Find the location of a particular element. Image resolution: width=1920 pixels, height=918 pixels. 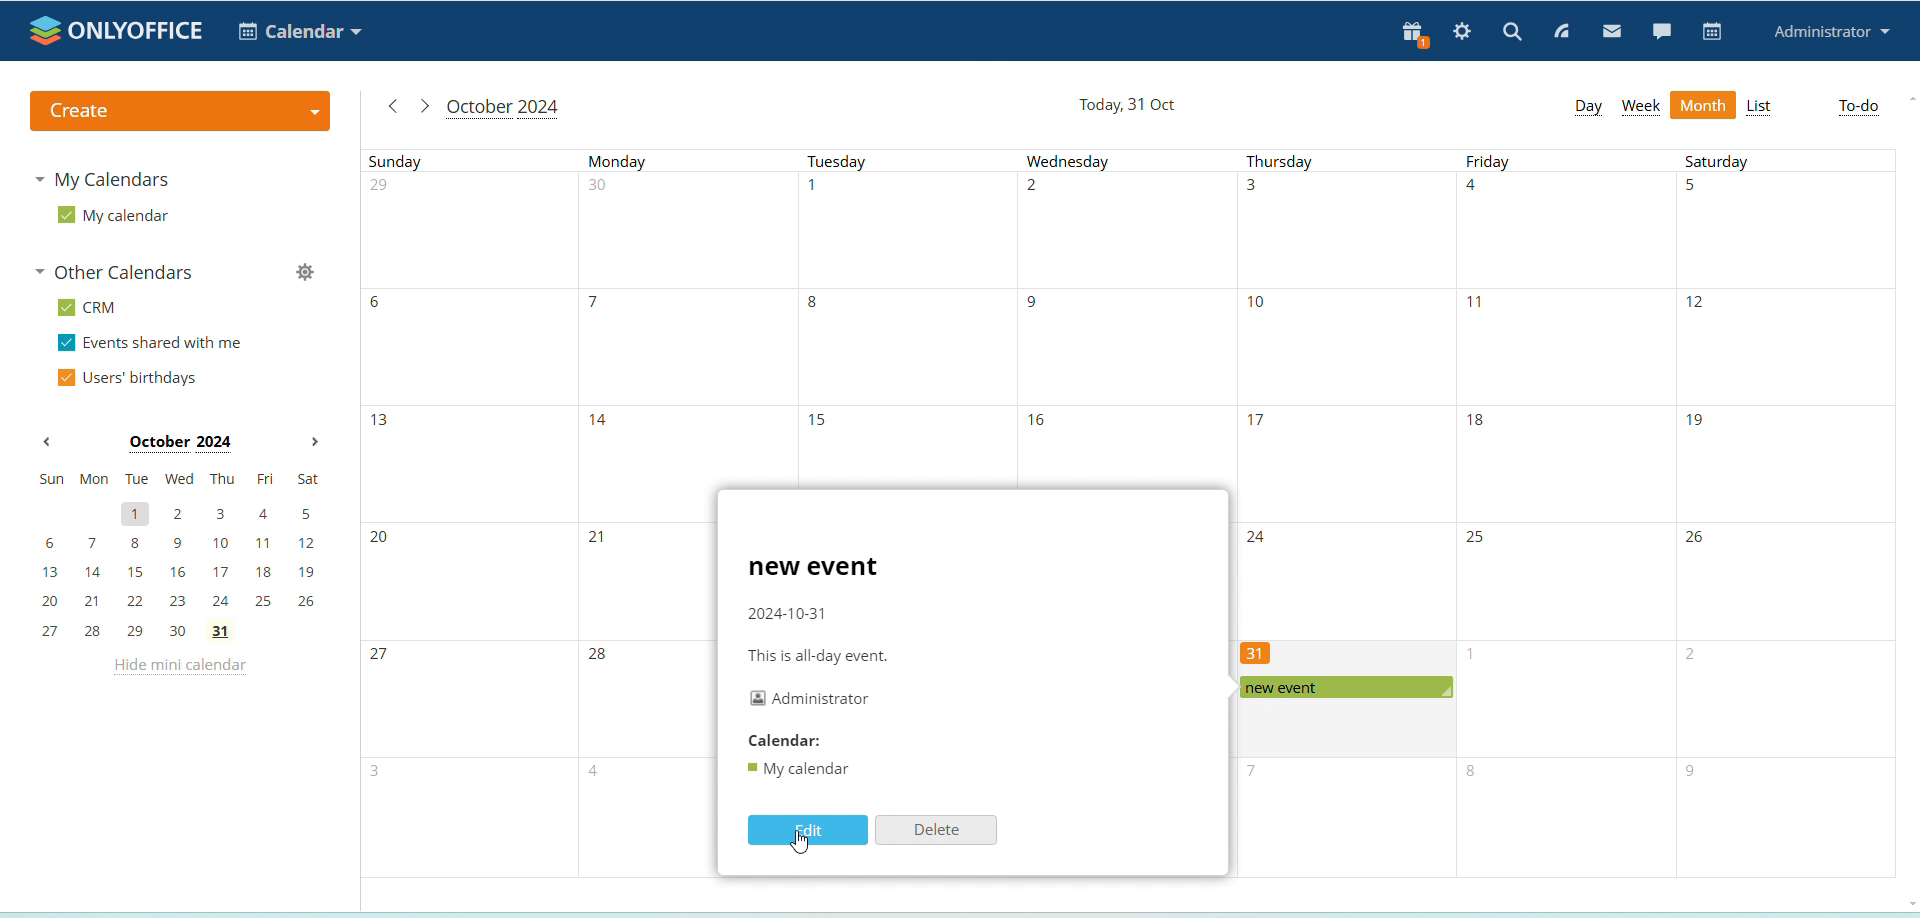

cursor is located at coordinates (802, 843).